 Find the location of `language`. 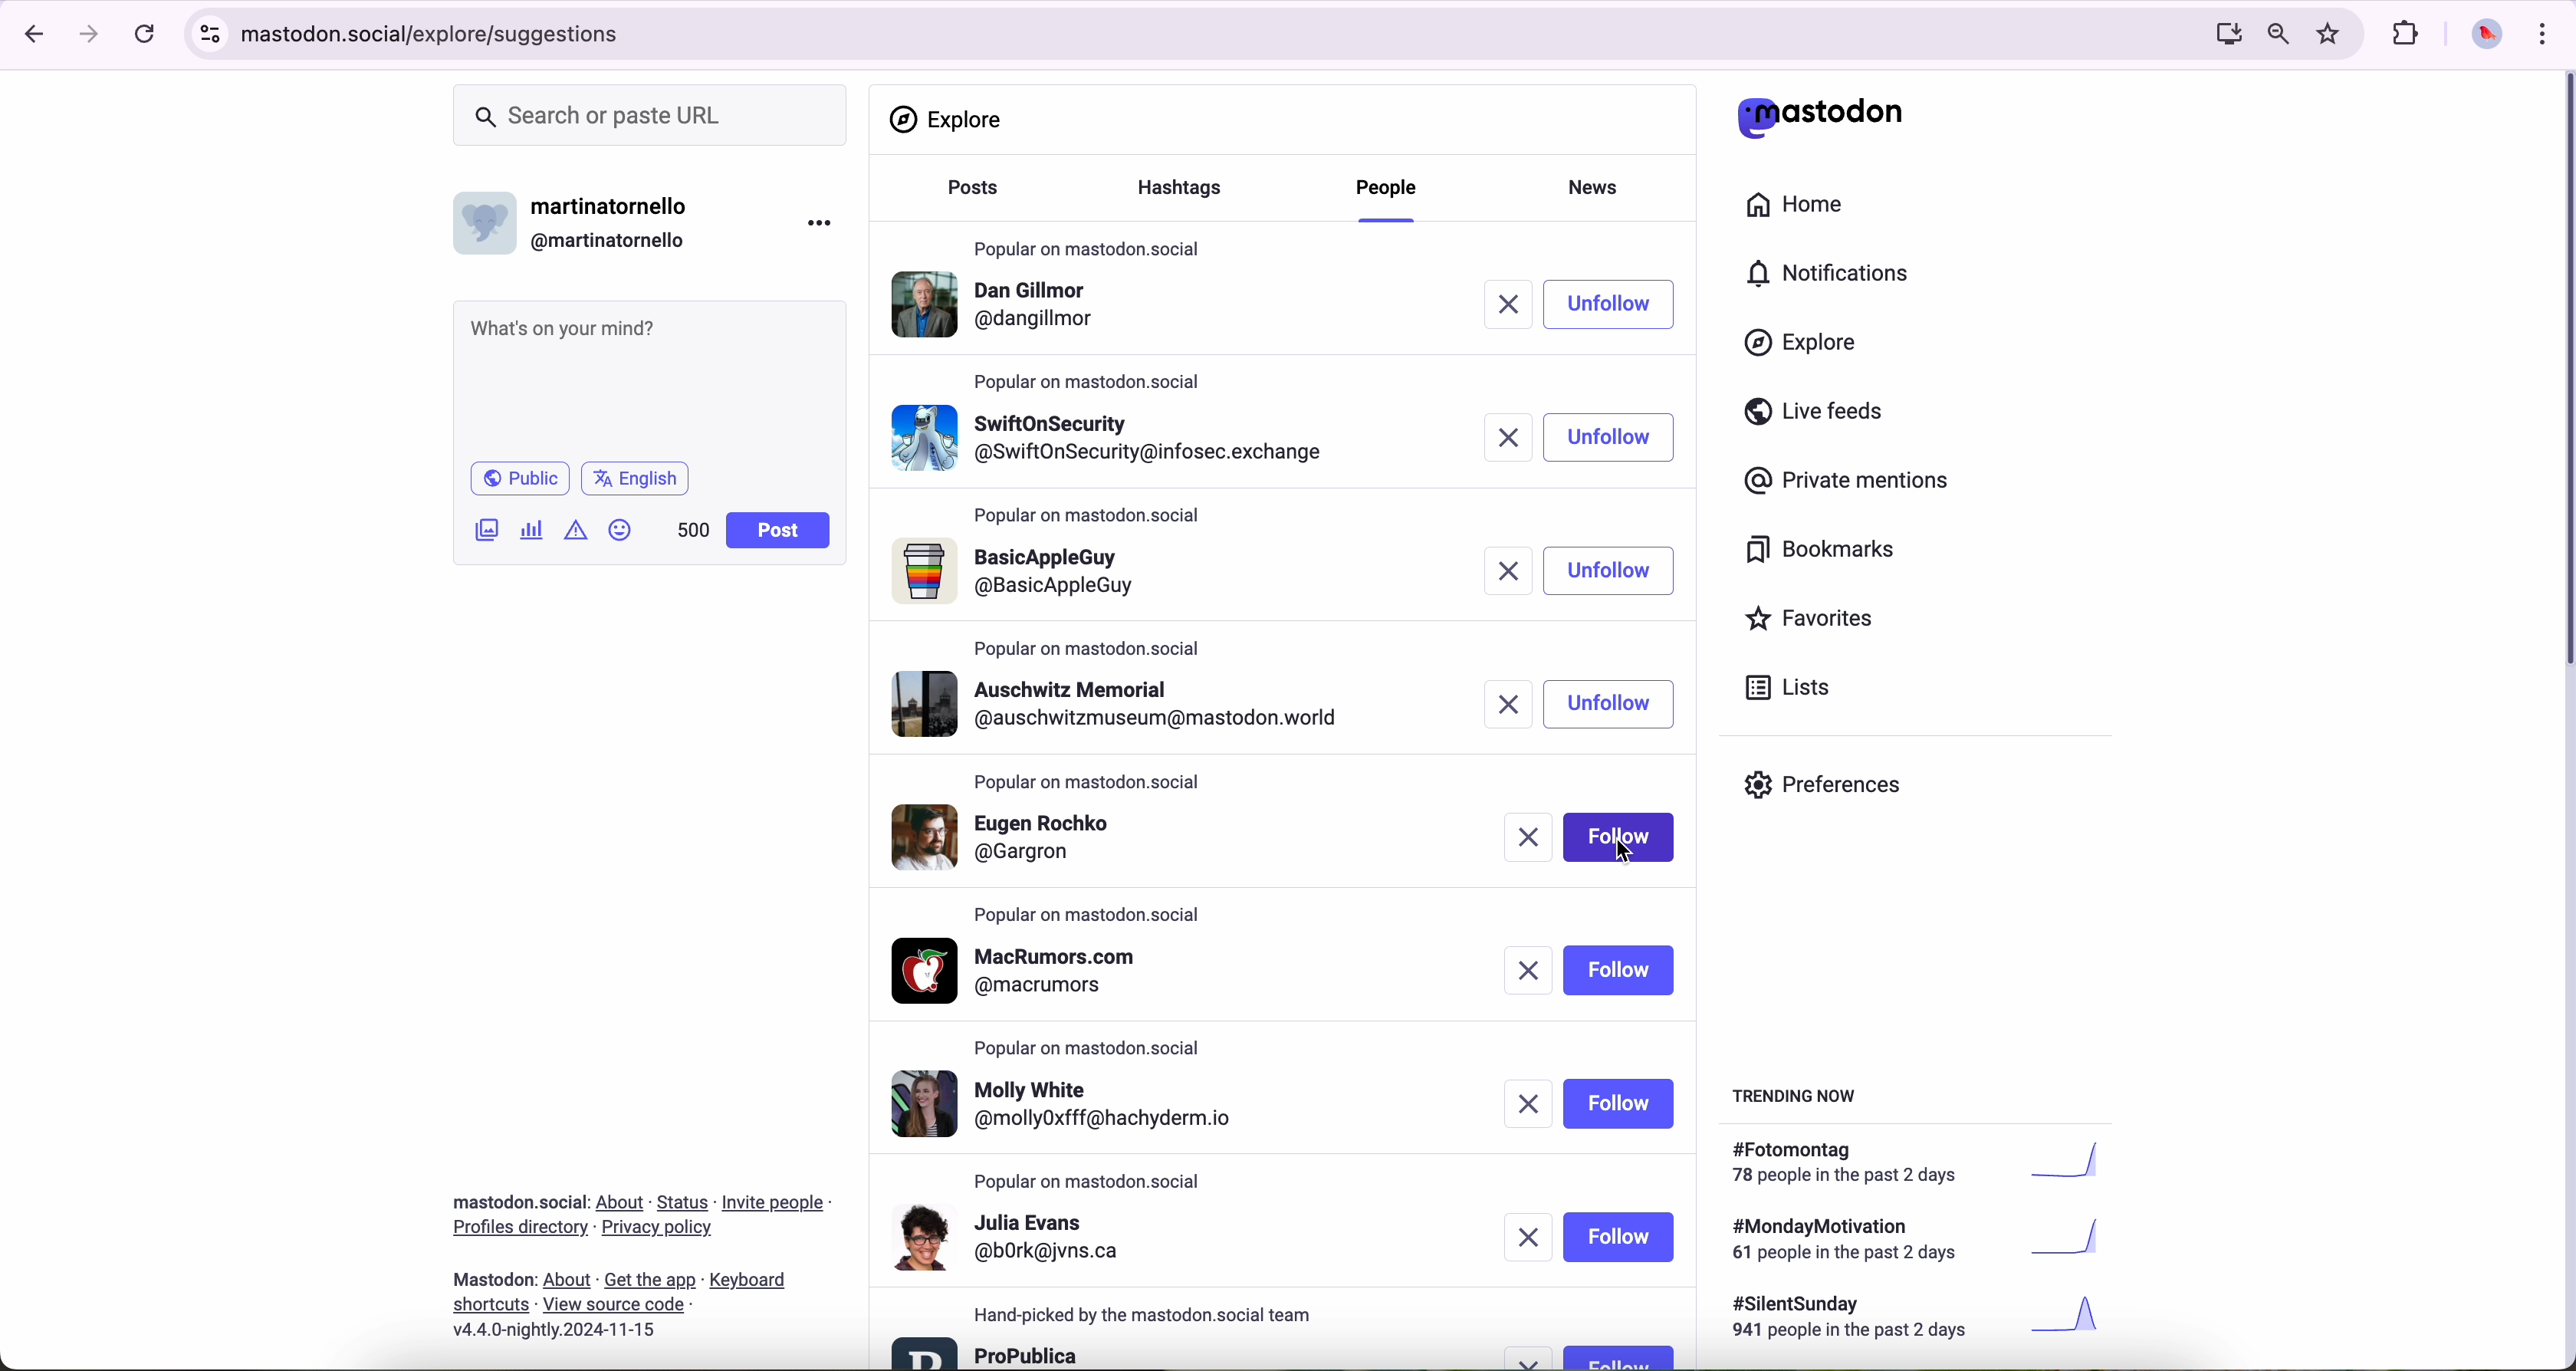

language is located at coordinates (636, 477).